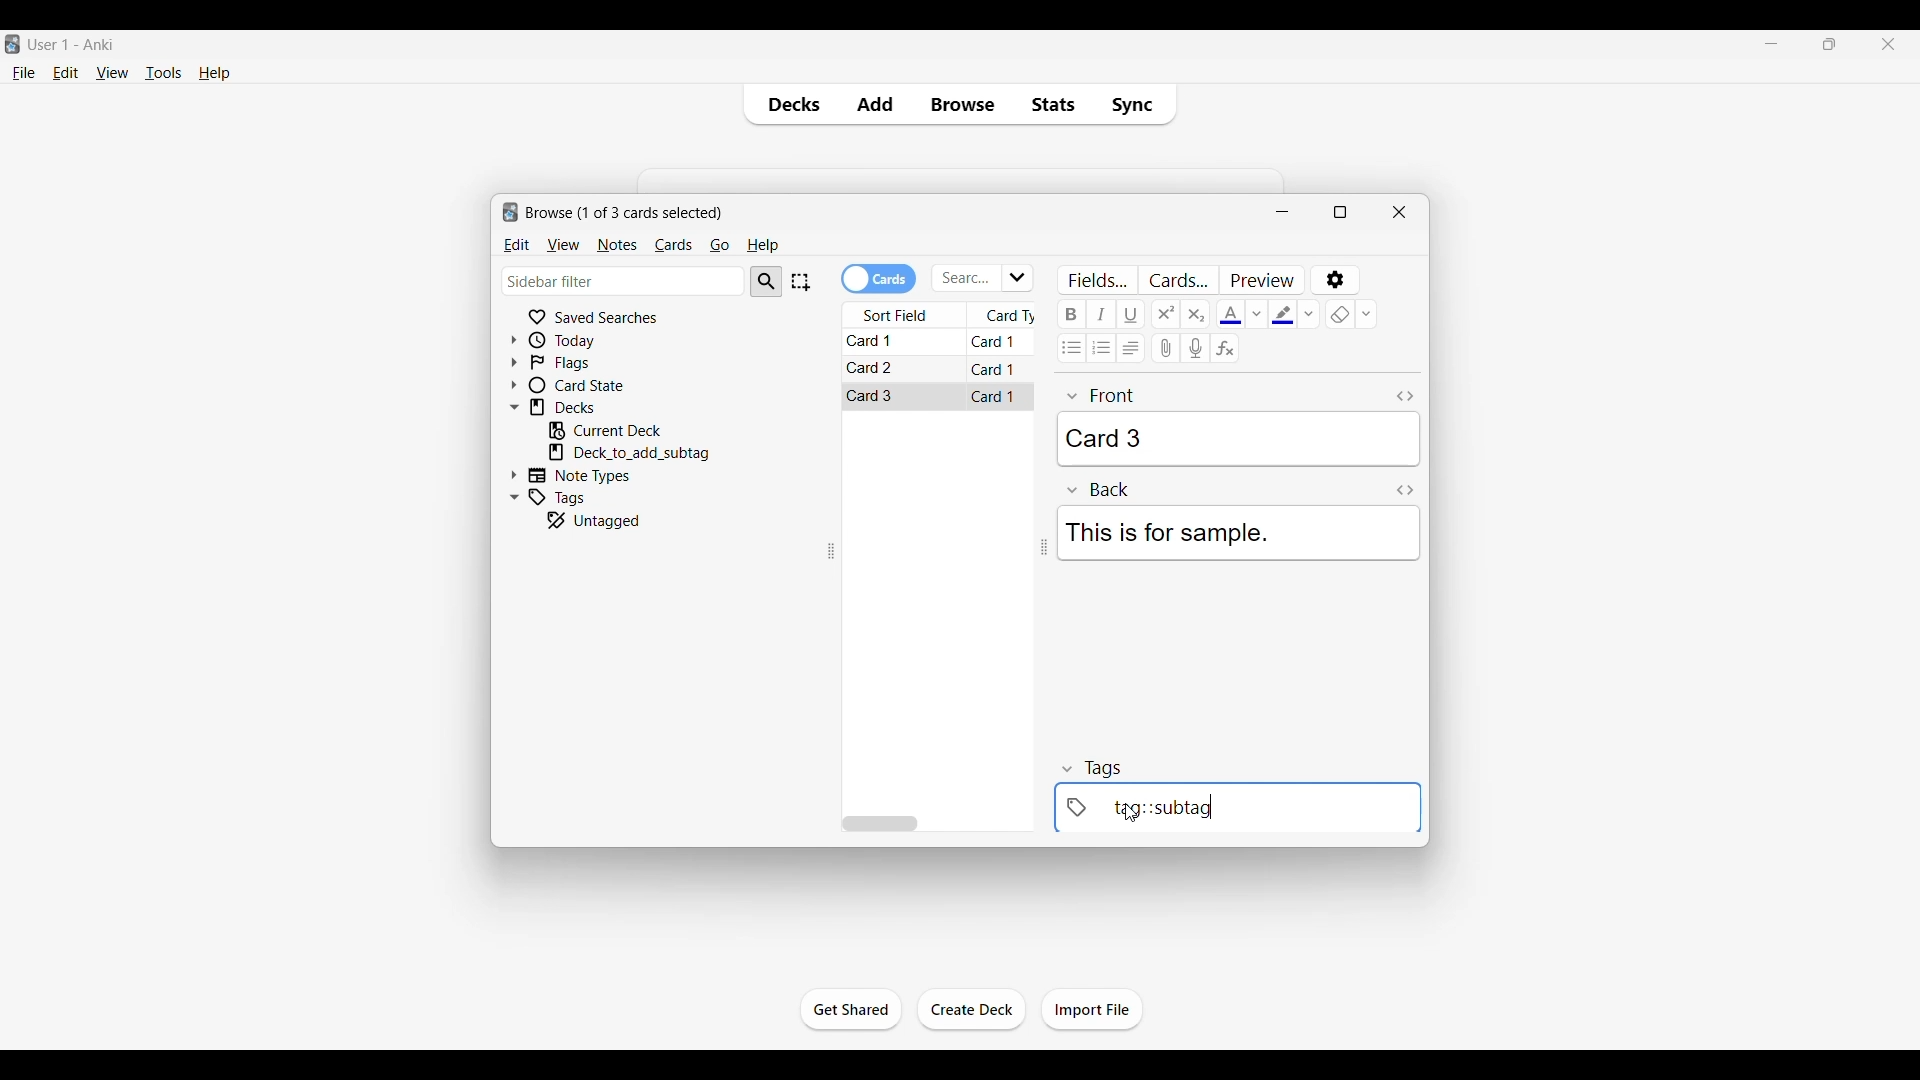  I want to click on View menu, so click(113, 72).